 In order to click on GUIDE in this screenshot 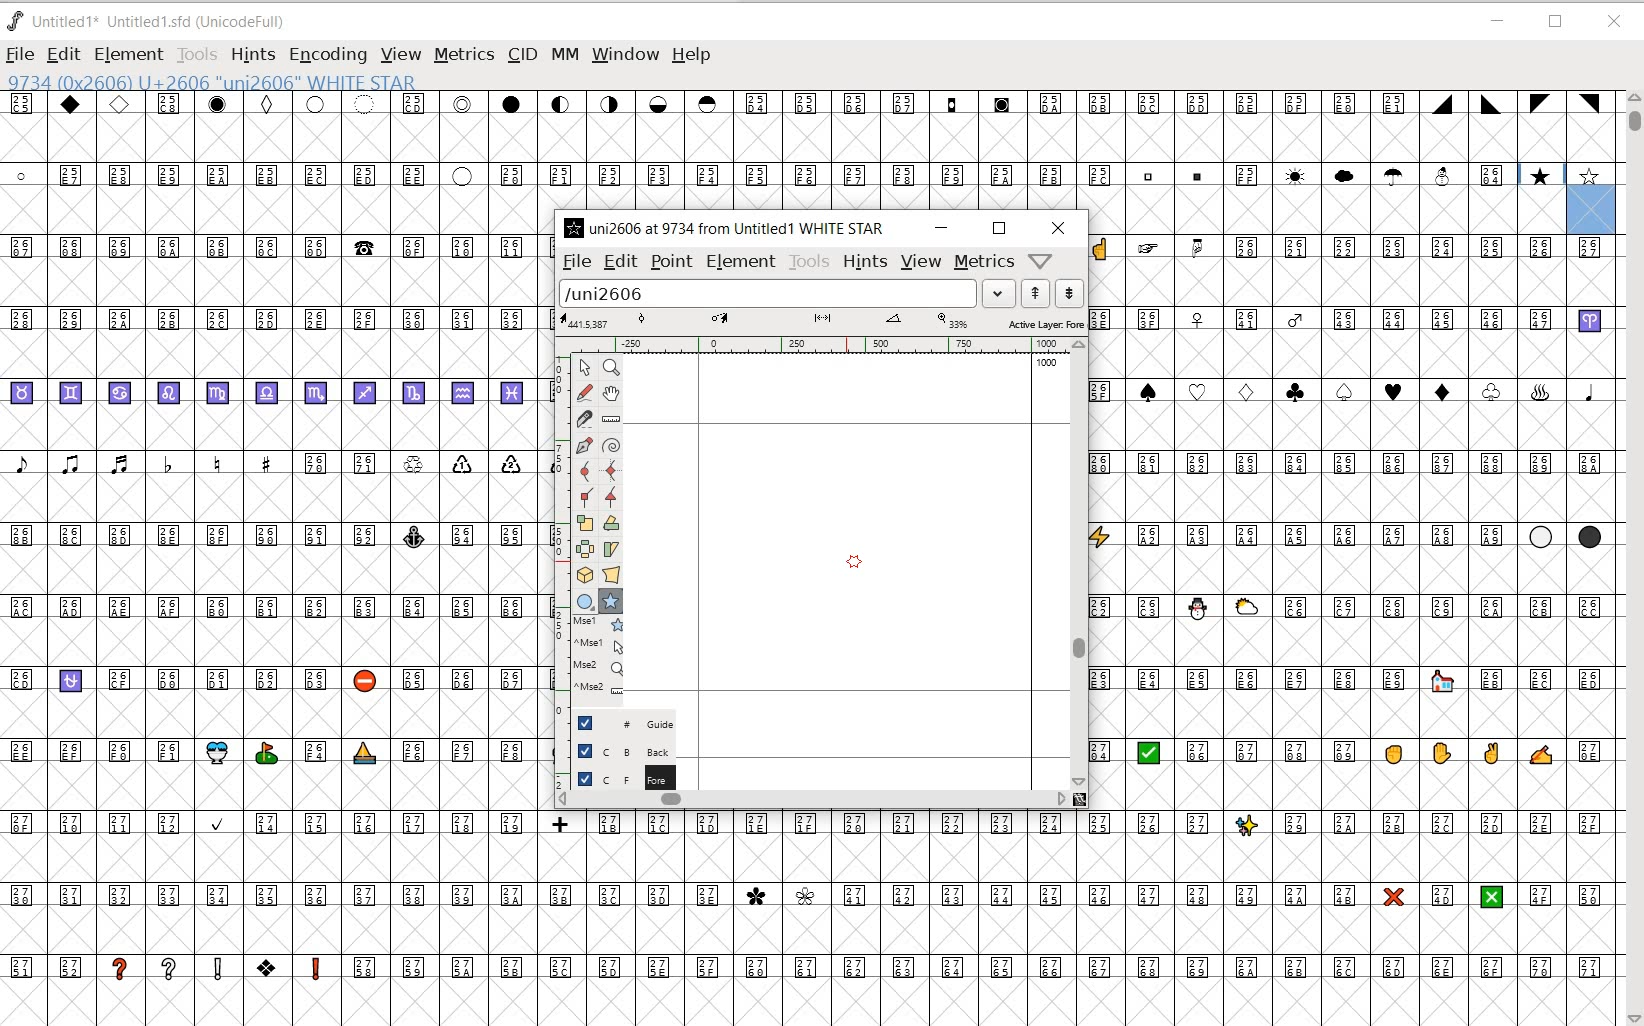, I will do `click(615, 723)`.